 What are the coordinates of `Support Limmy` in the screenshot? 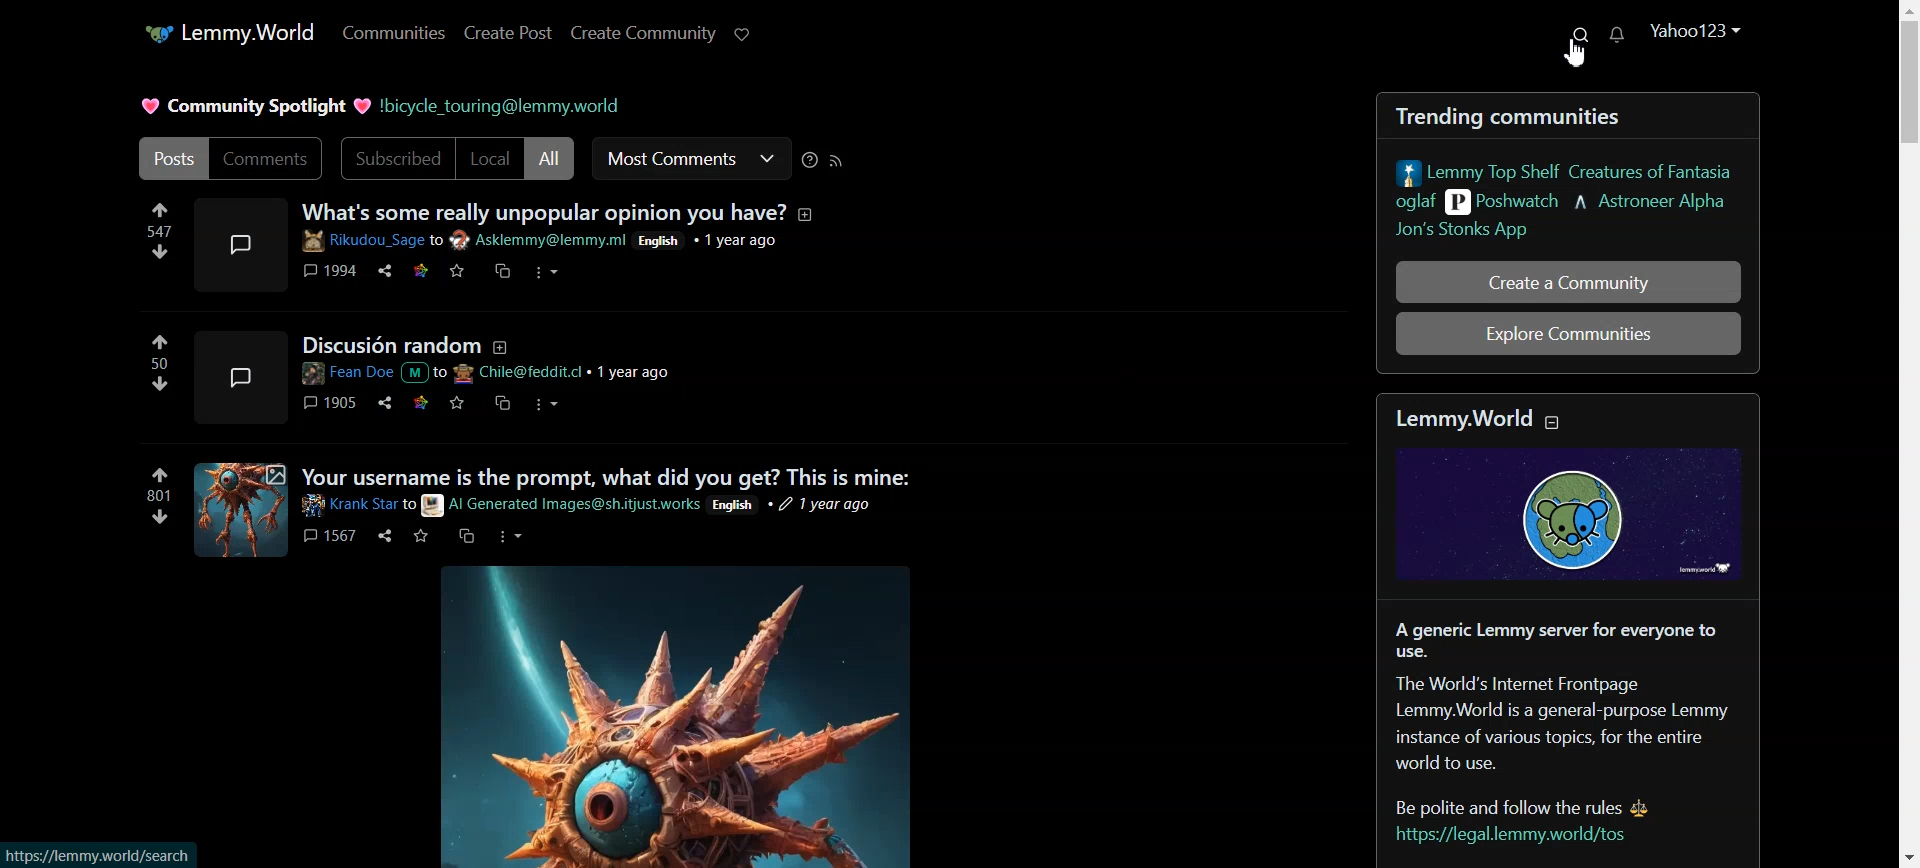 It's located at (742, 35).